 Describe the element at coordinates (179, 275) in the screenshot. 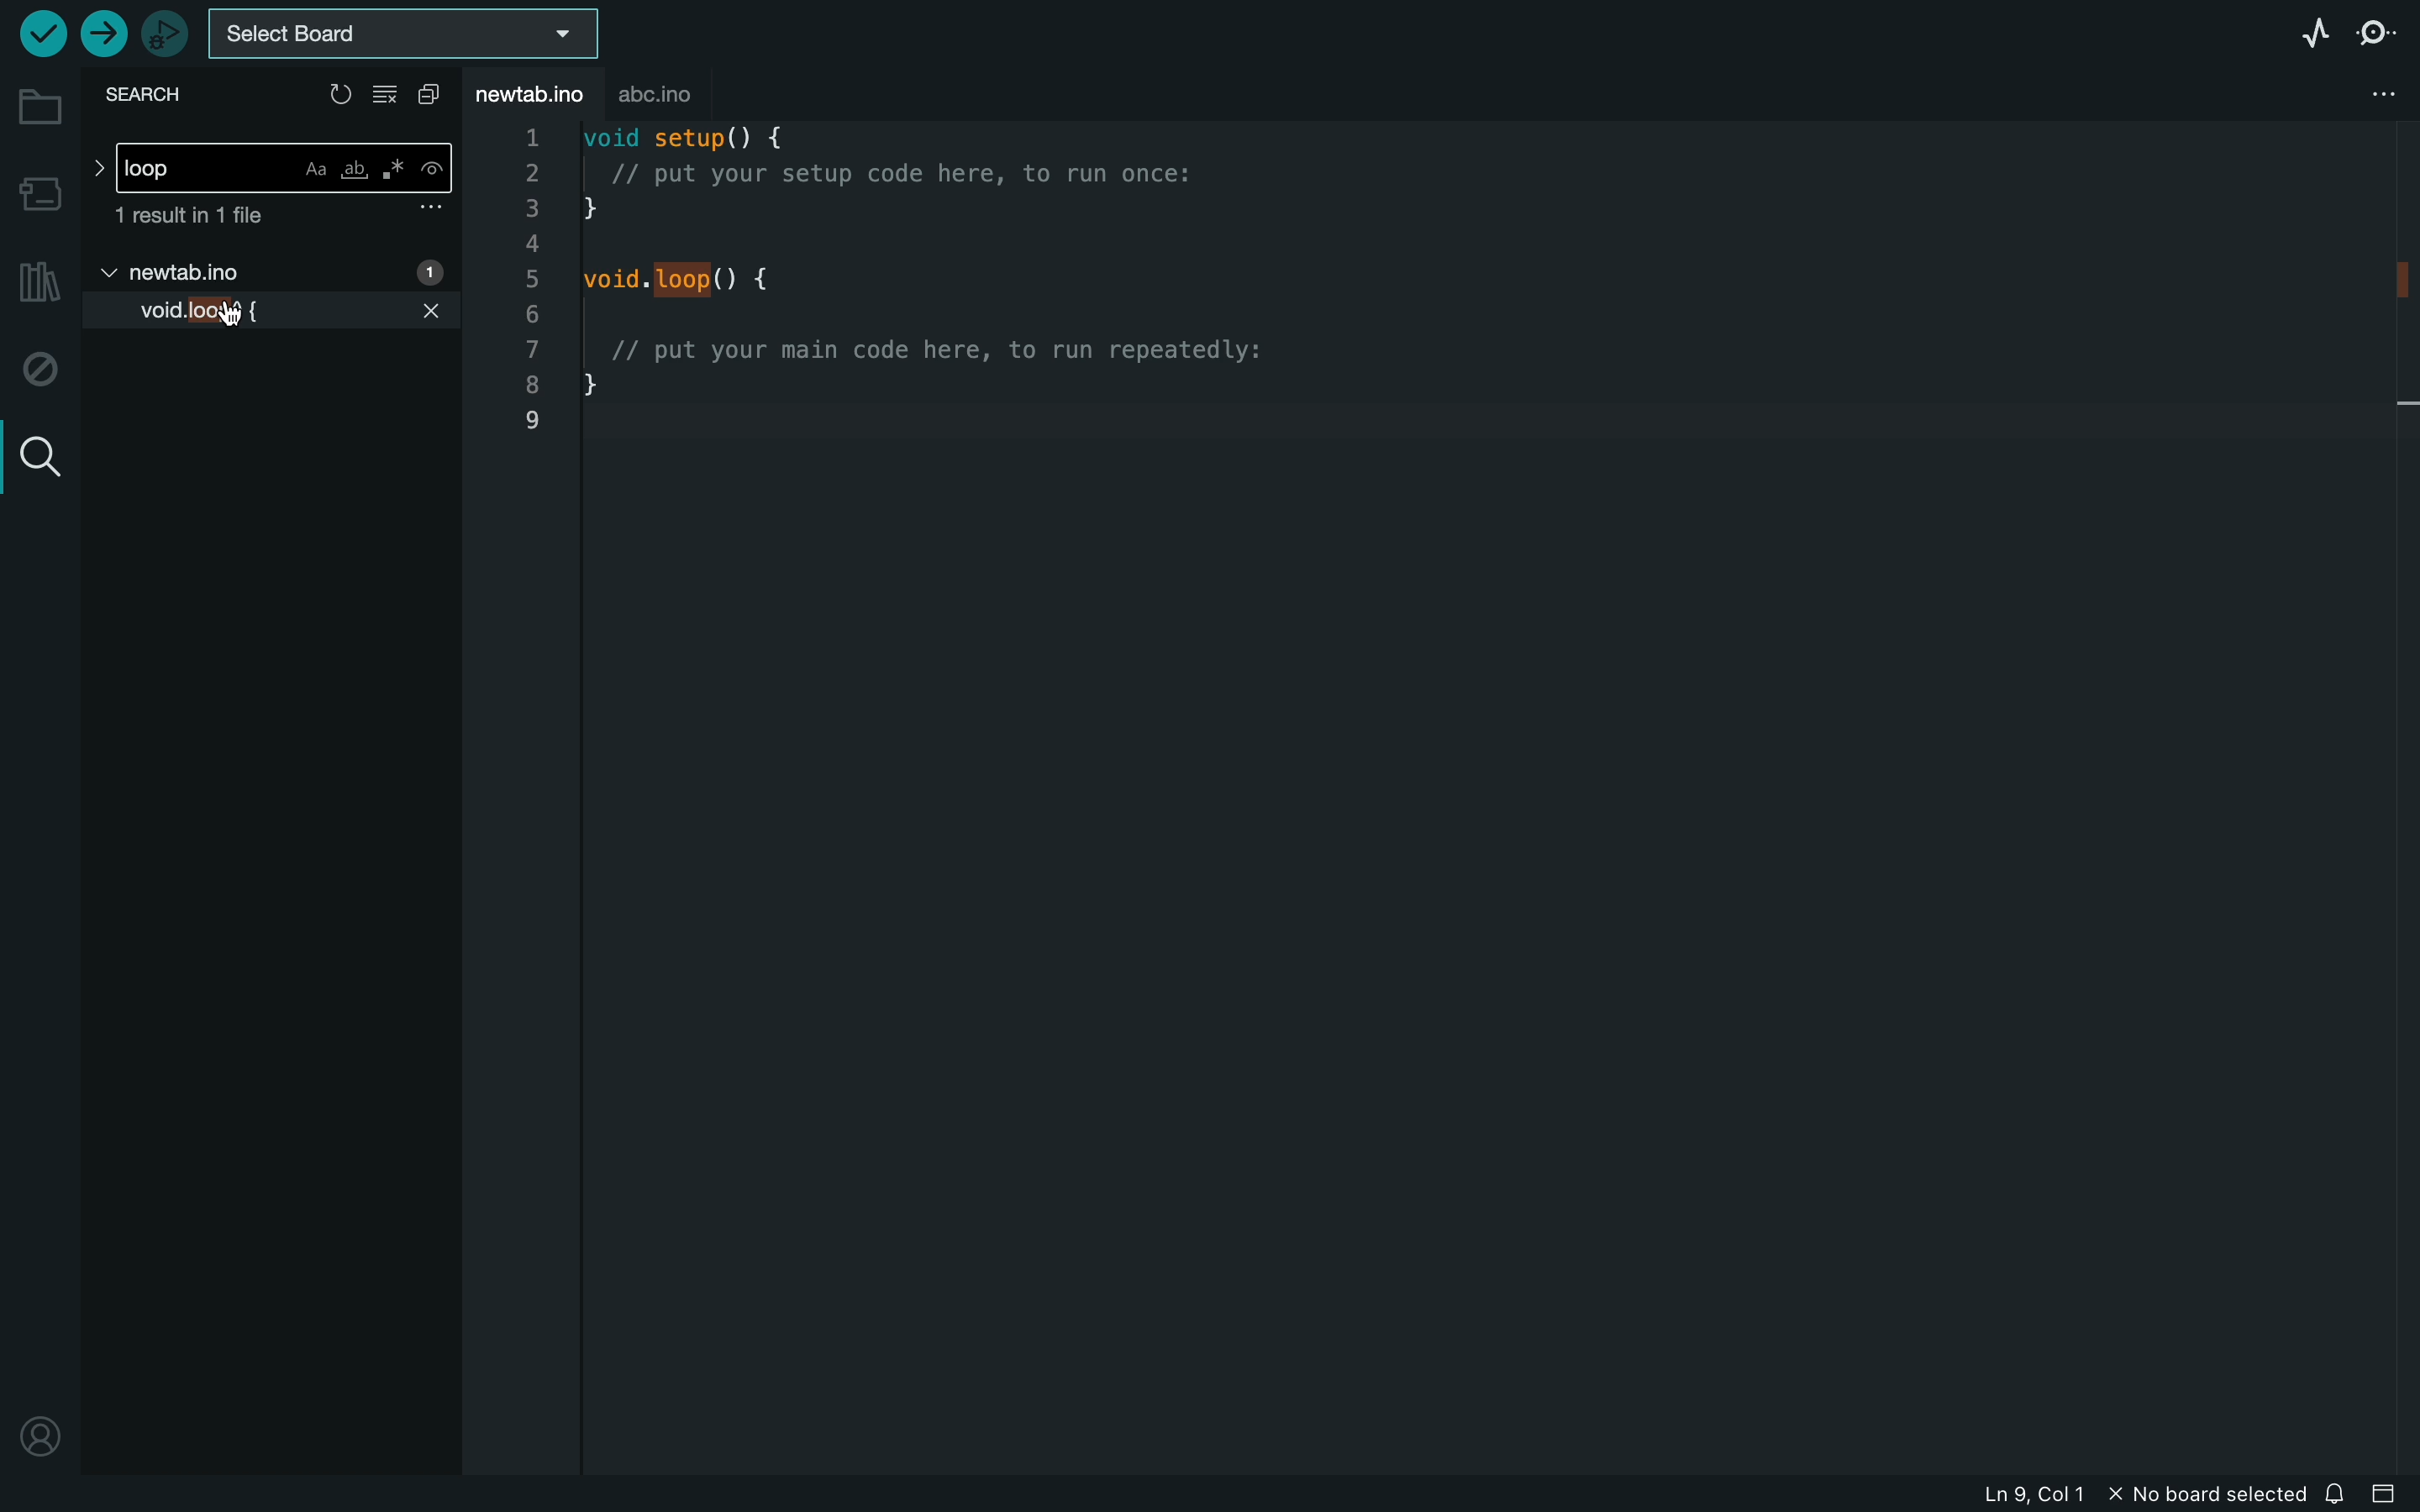

I see `file ` at that location.